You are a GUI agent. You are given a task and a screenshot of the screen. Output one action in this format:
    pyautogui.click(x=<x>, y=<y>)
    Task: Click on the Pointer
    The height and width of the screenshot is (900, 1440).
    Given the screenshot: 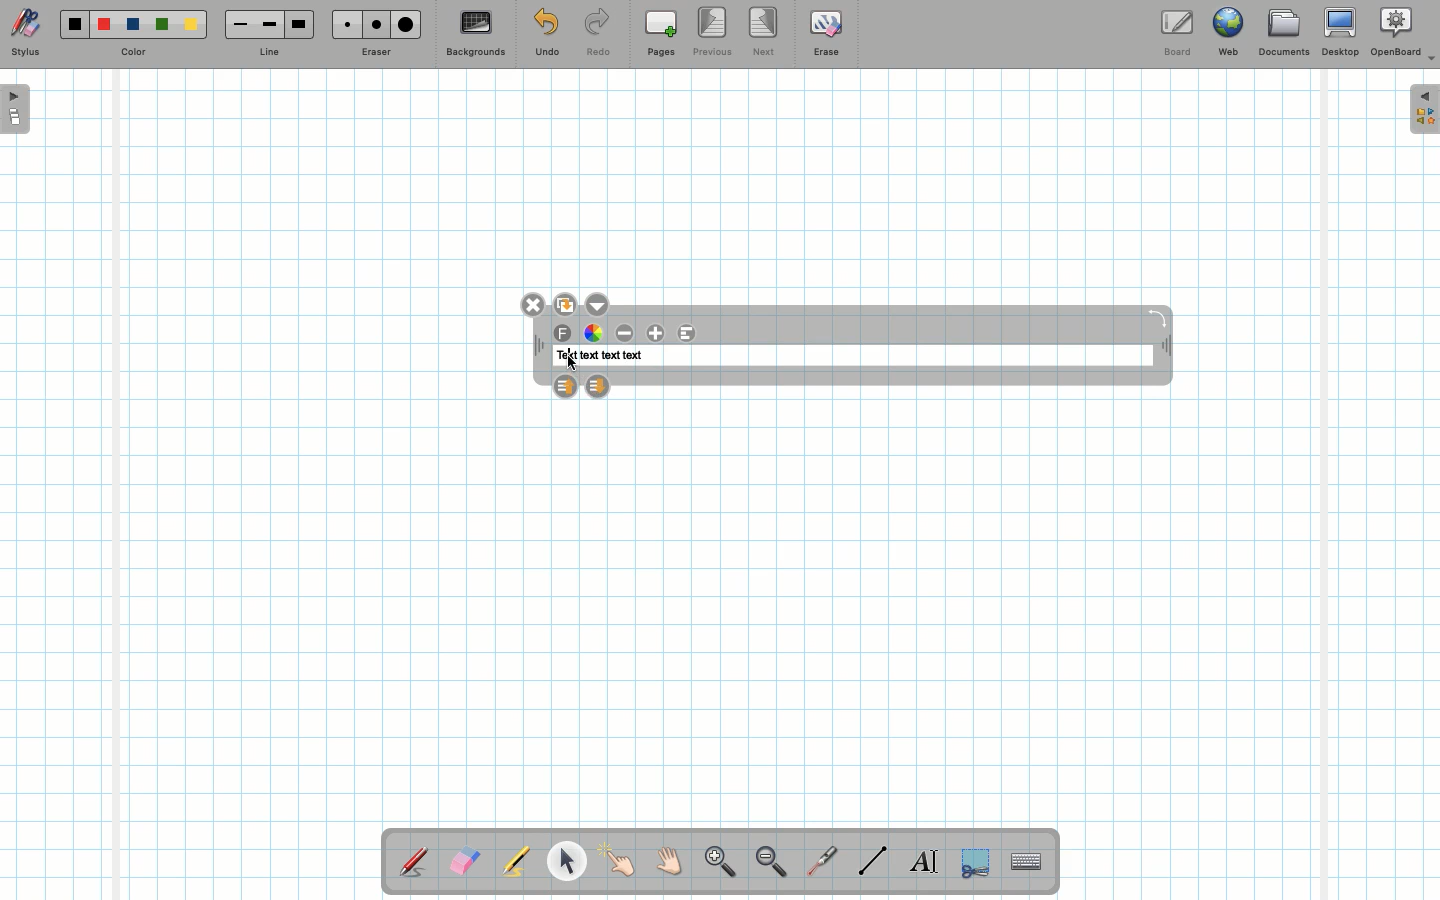 What is the action you would take?
    pyautogui.click(x=618, y=861)
    